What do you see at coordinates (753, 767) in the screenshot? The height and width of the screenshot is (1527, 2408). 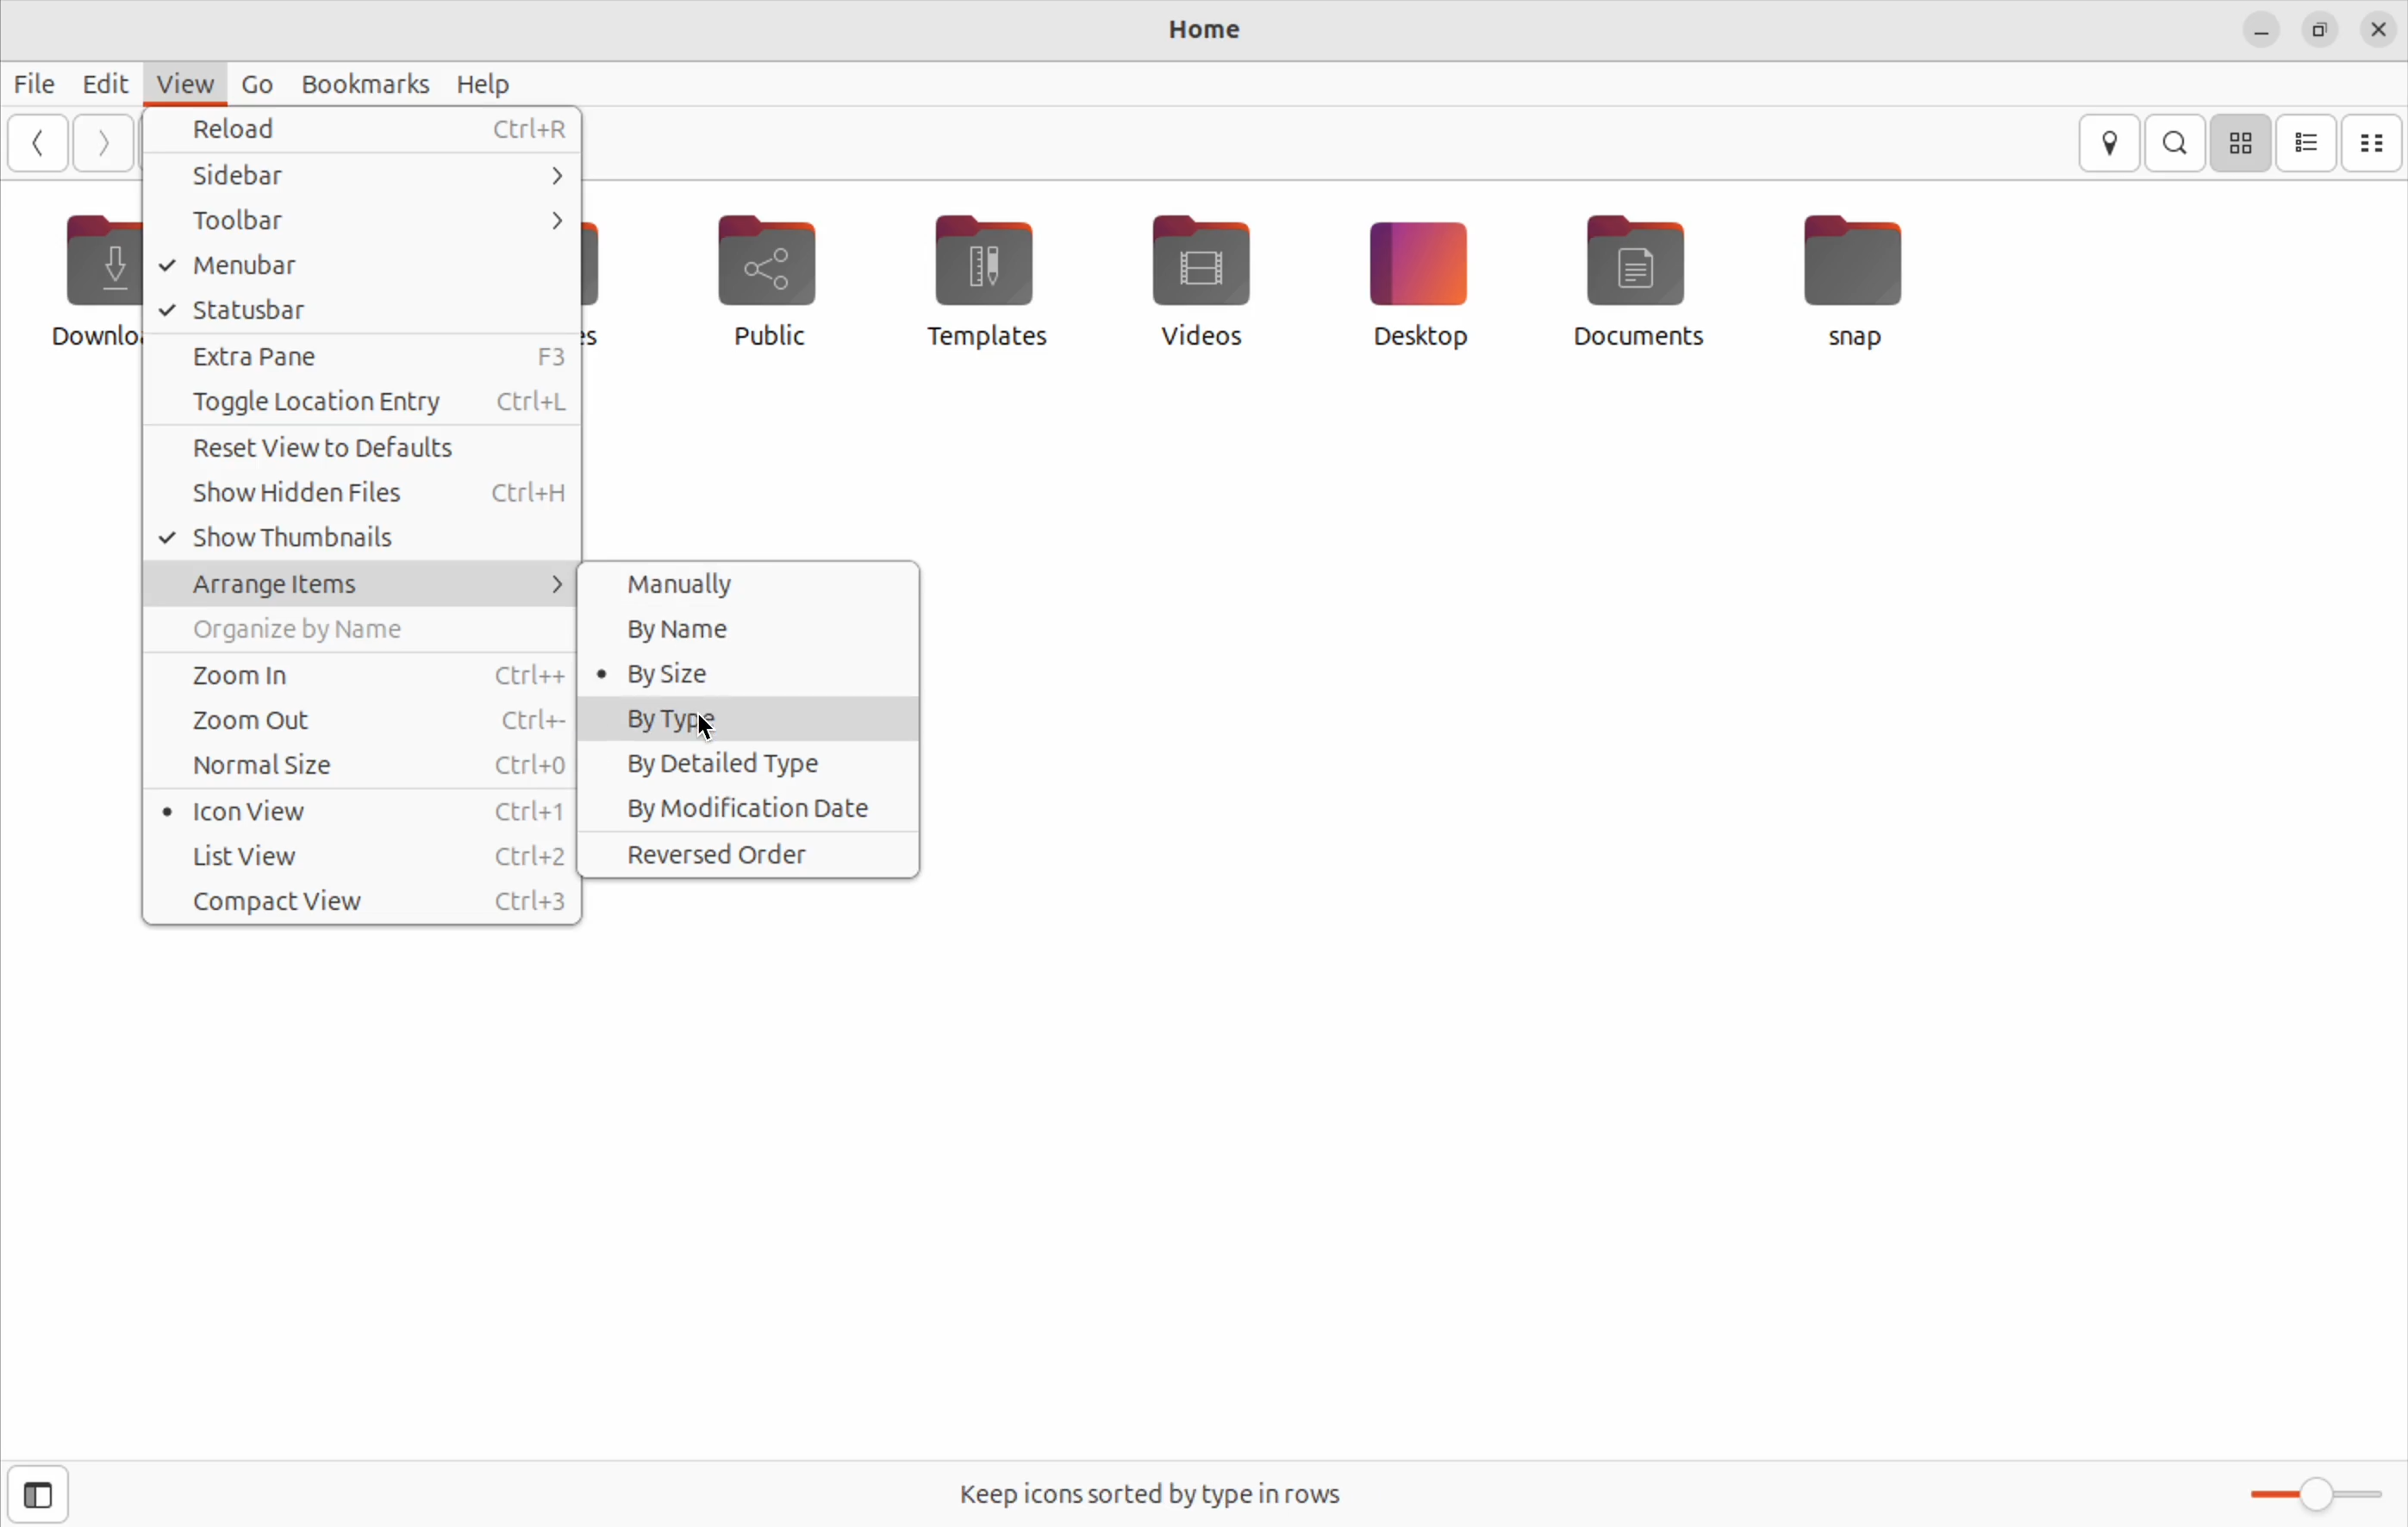 I see `by detailed type` at bounding box center [753, 767].